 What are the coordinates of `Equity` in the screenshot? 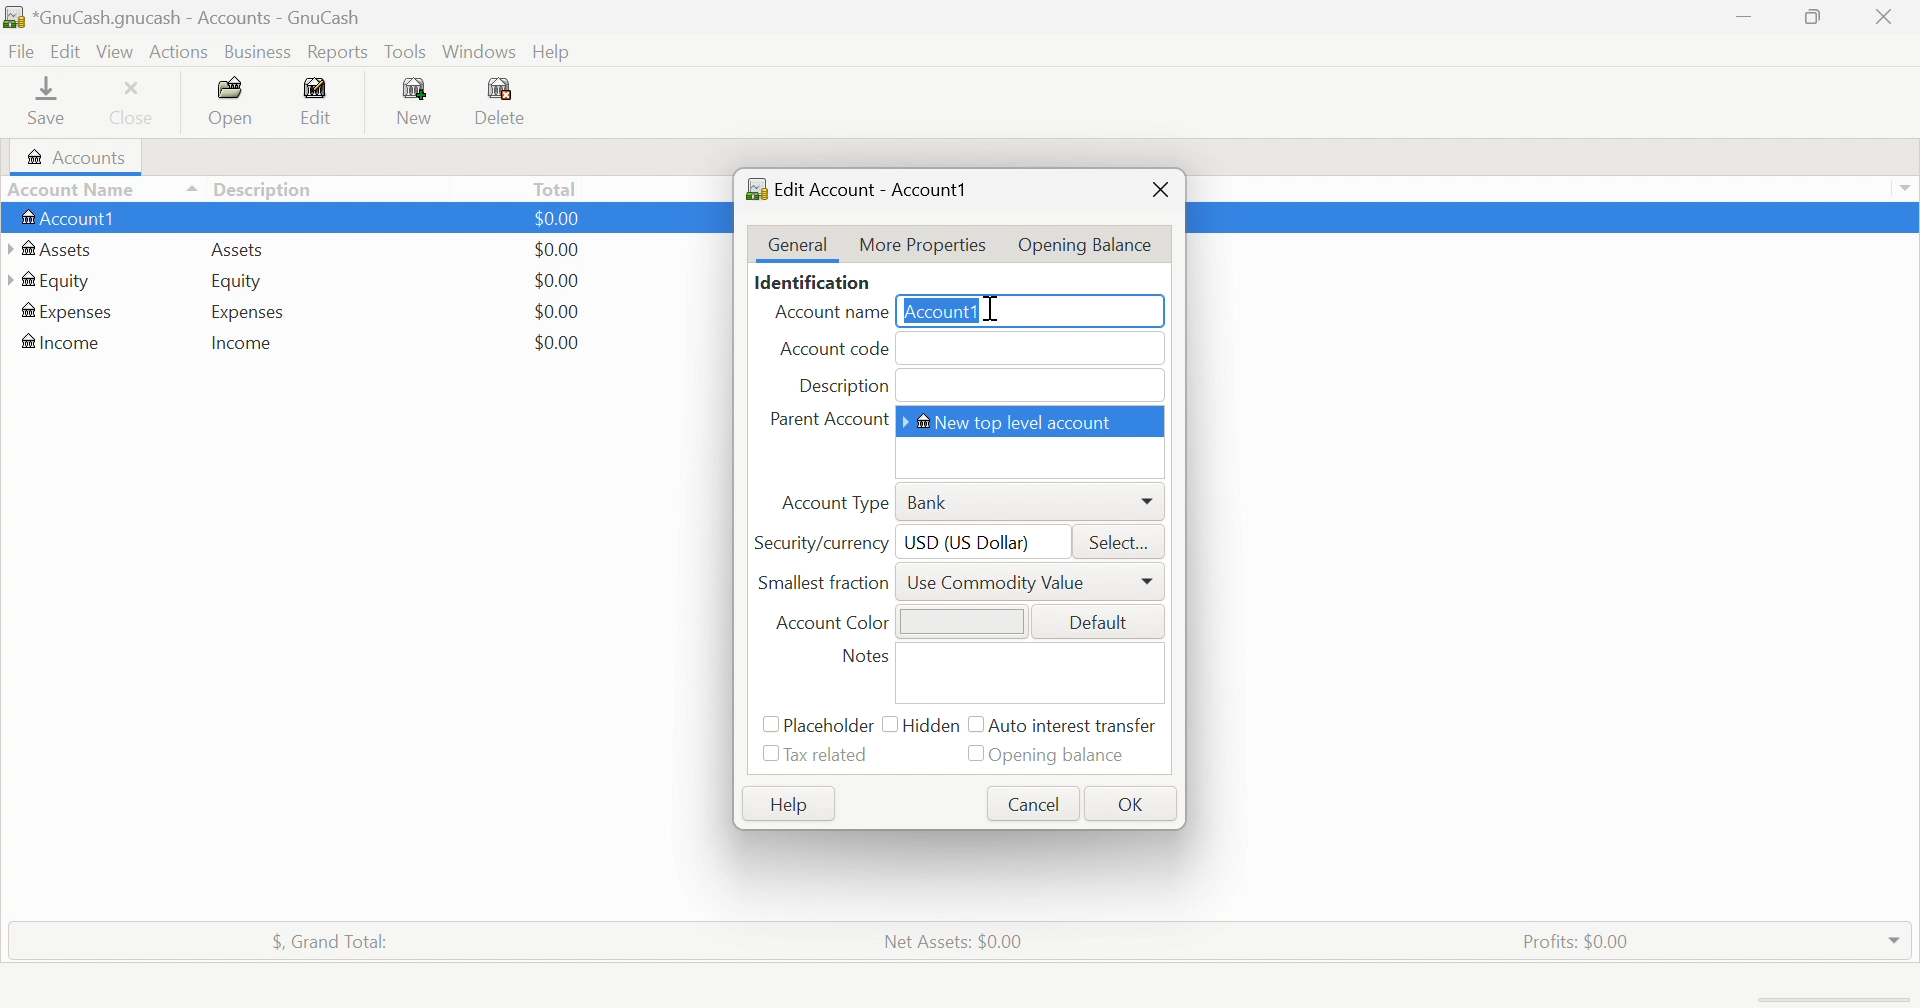 It's located at (238, 284).